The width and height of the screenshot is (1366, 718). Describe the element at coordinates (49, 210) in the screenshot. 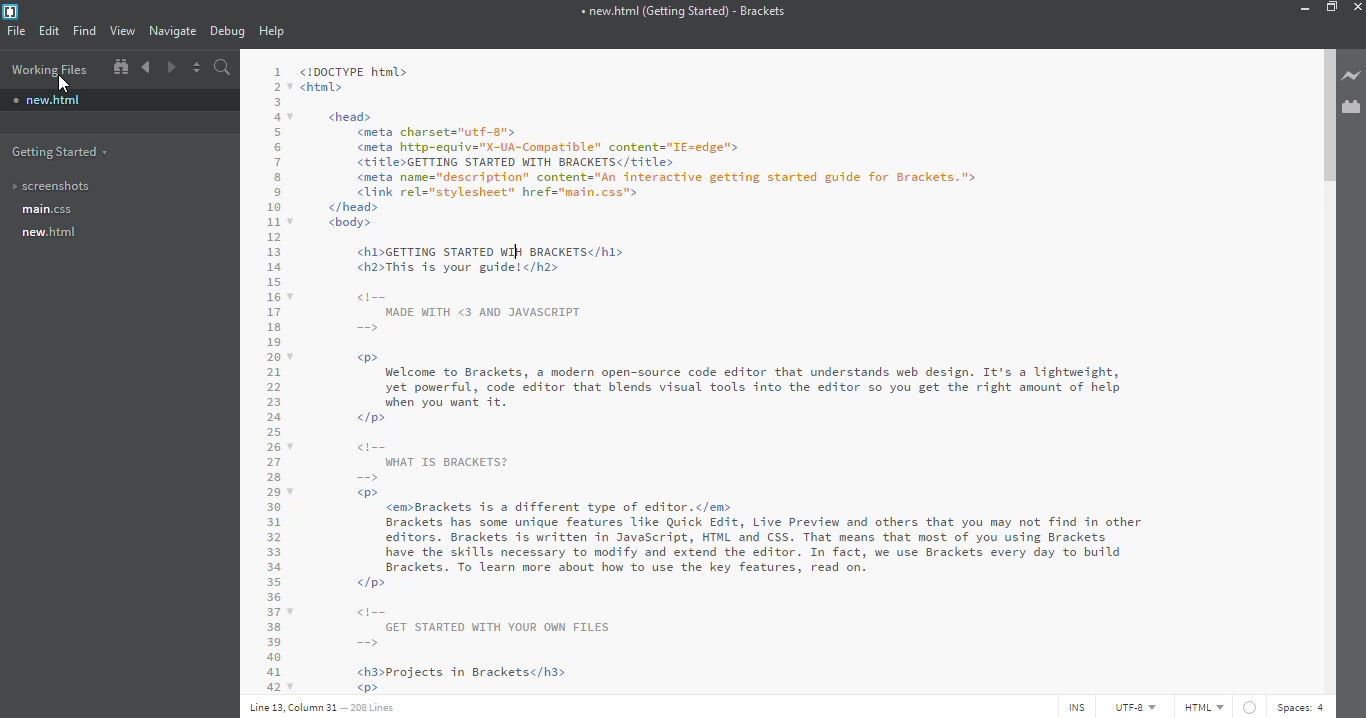

I see `main` at that location.